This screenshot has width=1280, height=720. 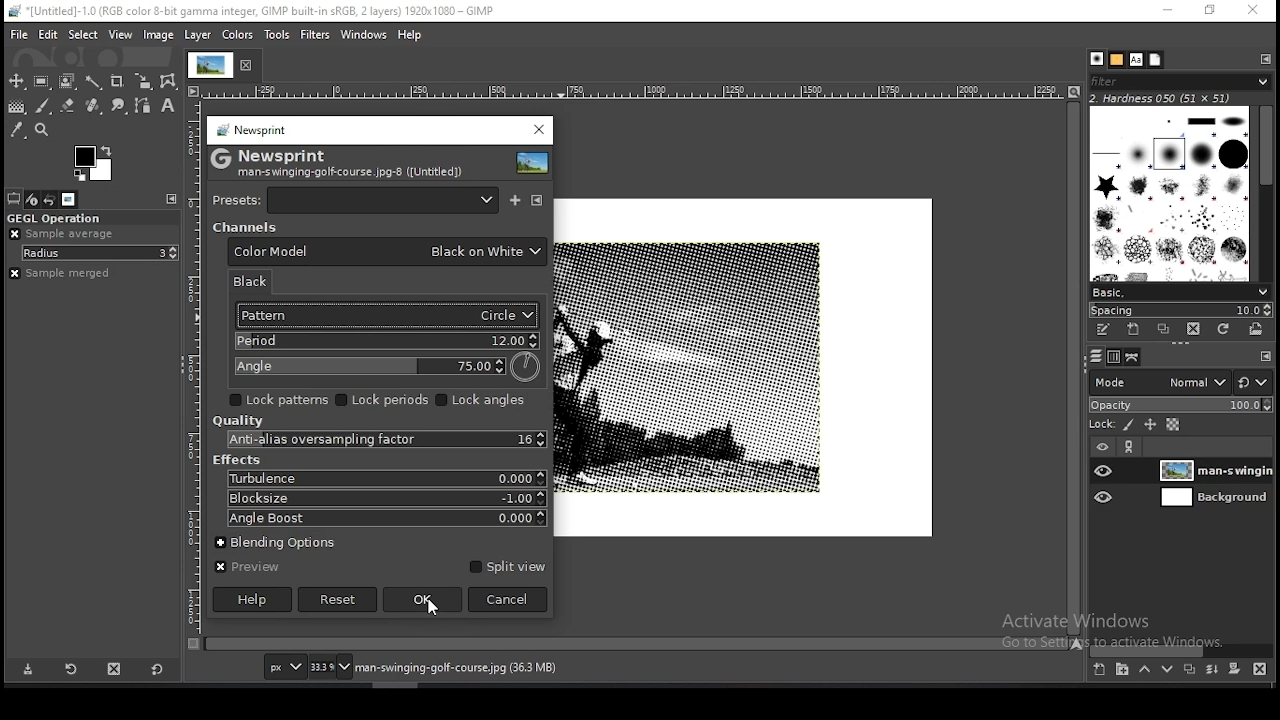 What do you see at coordinates (1076, 368) in the screenshot?
I see `scroll bar` at bounding box center [1076, 368].